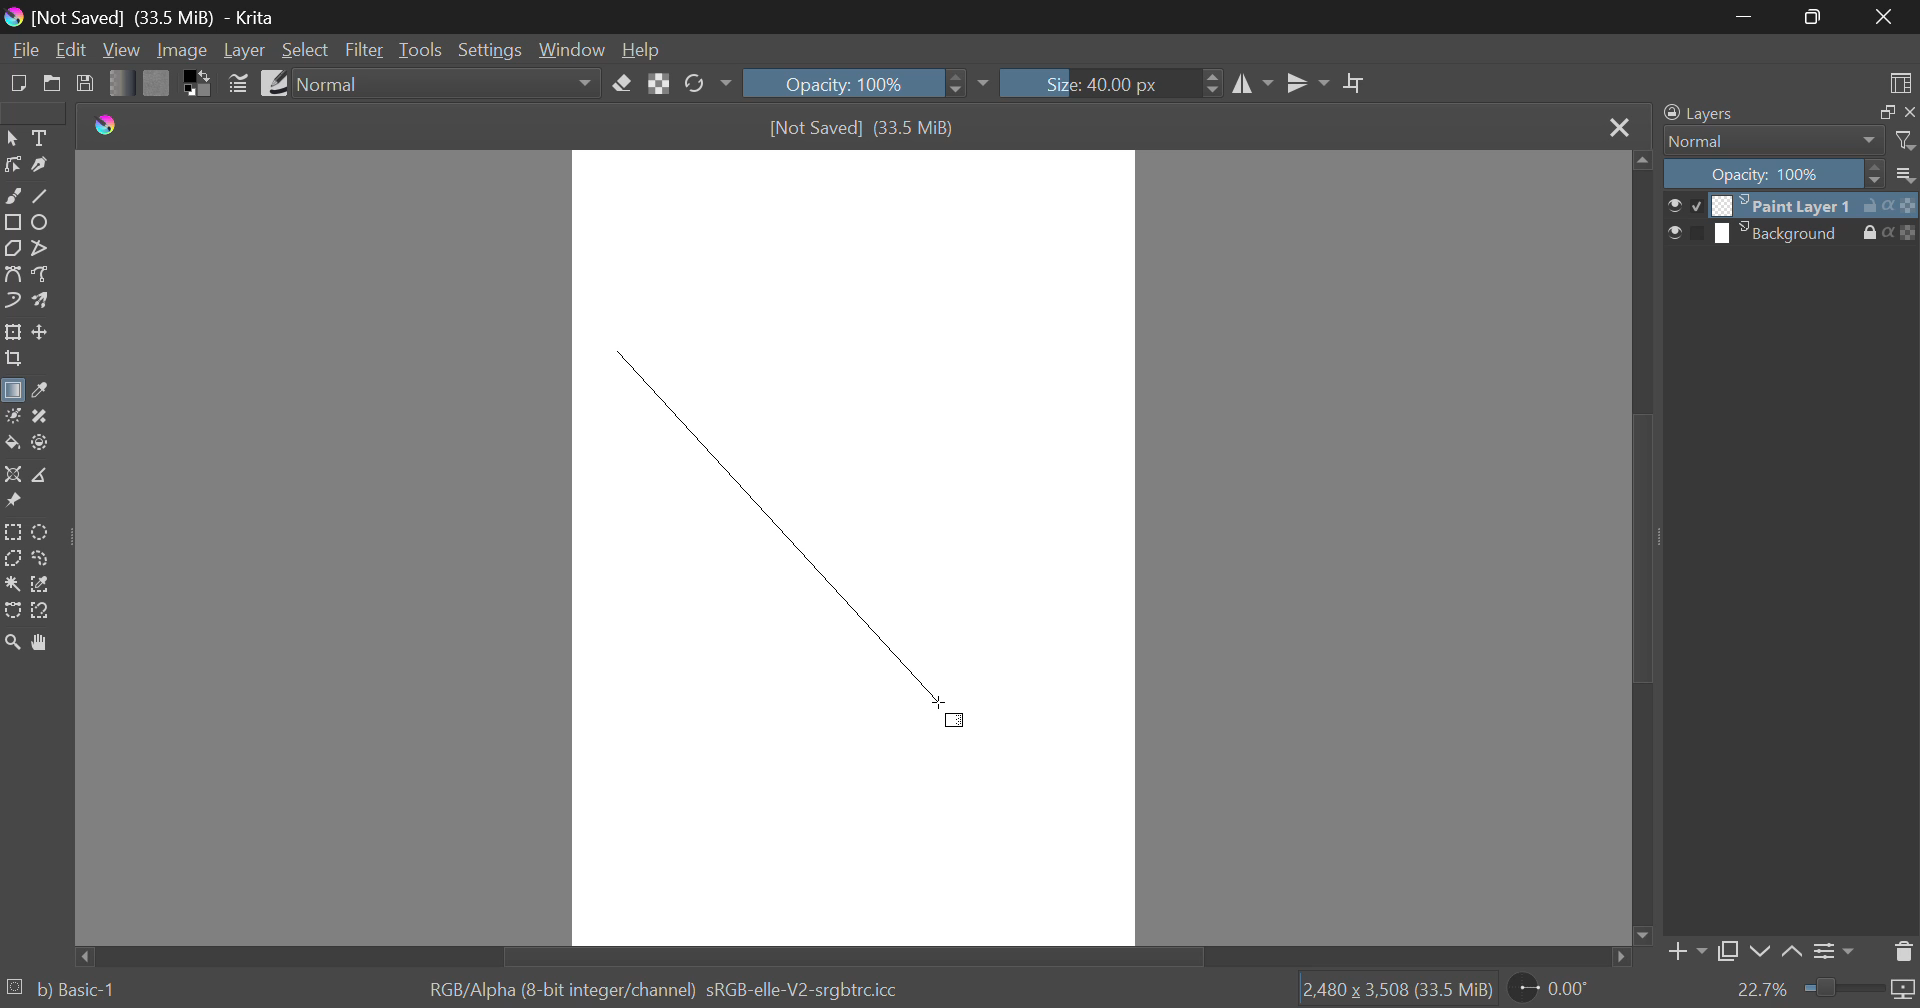 The width and height of the screenshot is (1920, 1008). I want to click on Open, so click(52, 83).